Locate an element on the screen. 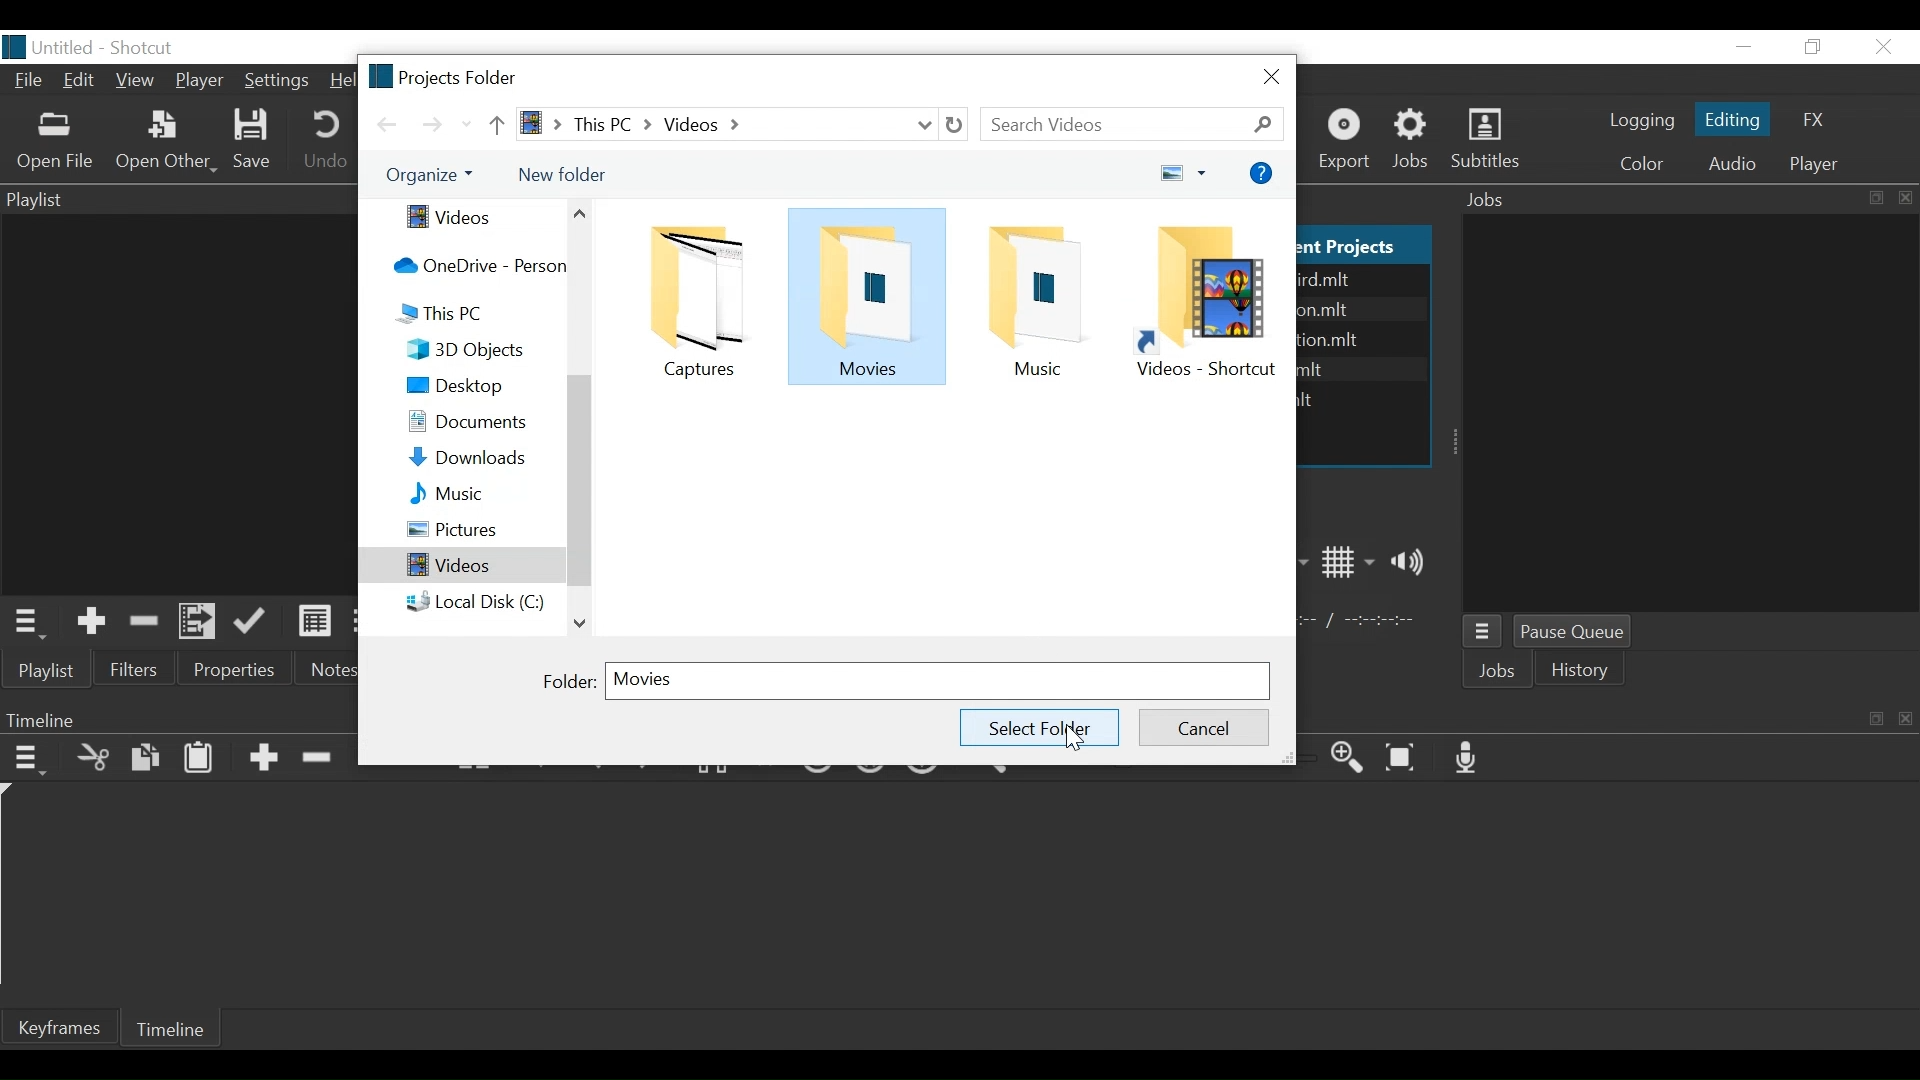 Image resolution: width=1920 pixels, height=1080 pixels. Ripple delete is located at coordinates (320, 758).